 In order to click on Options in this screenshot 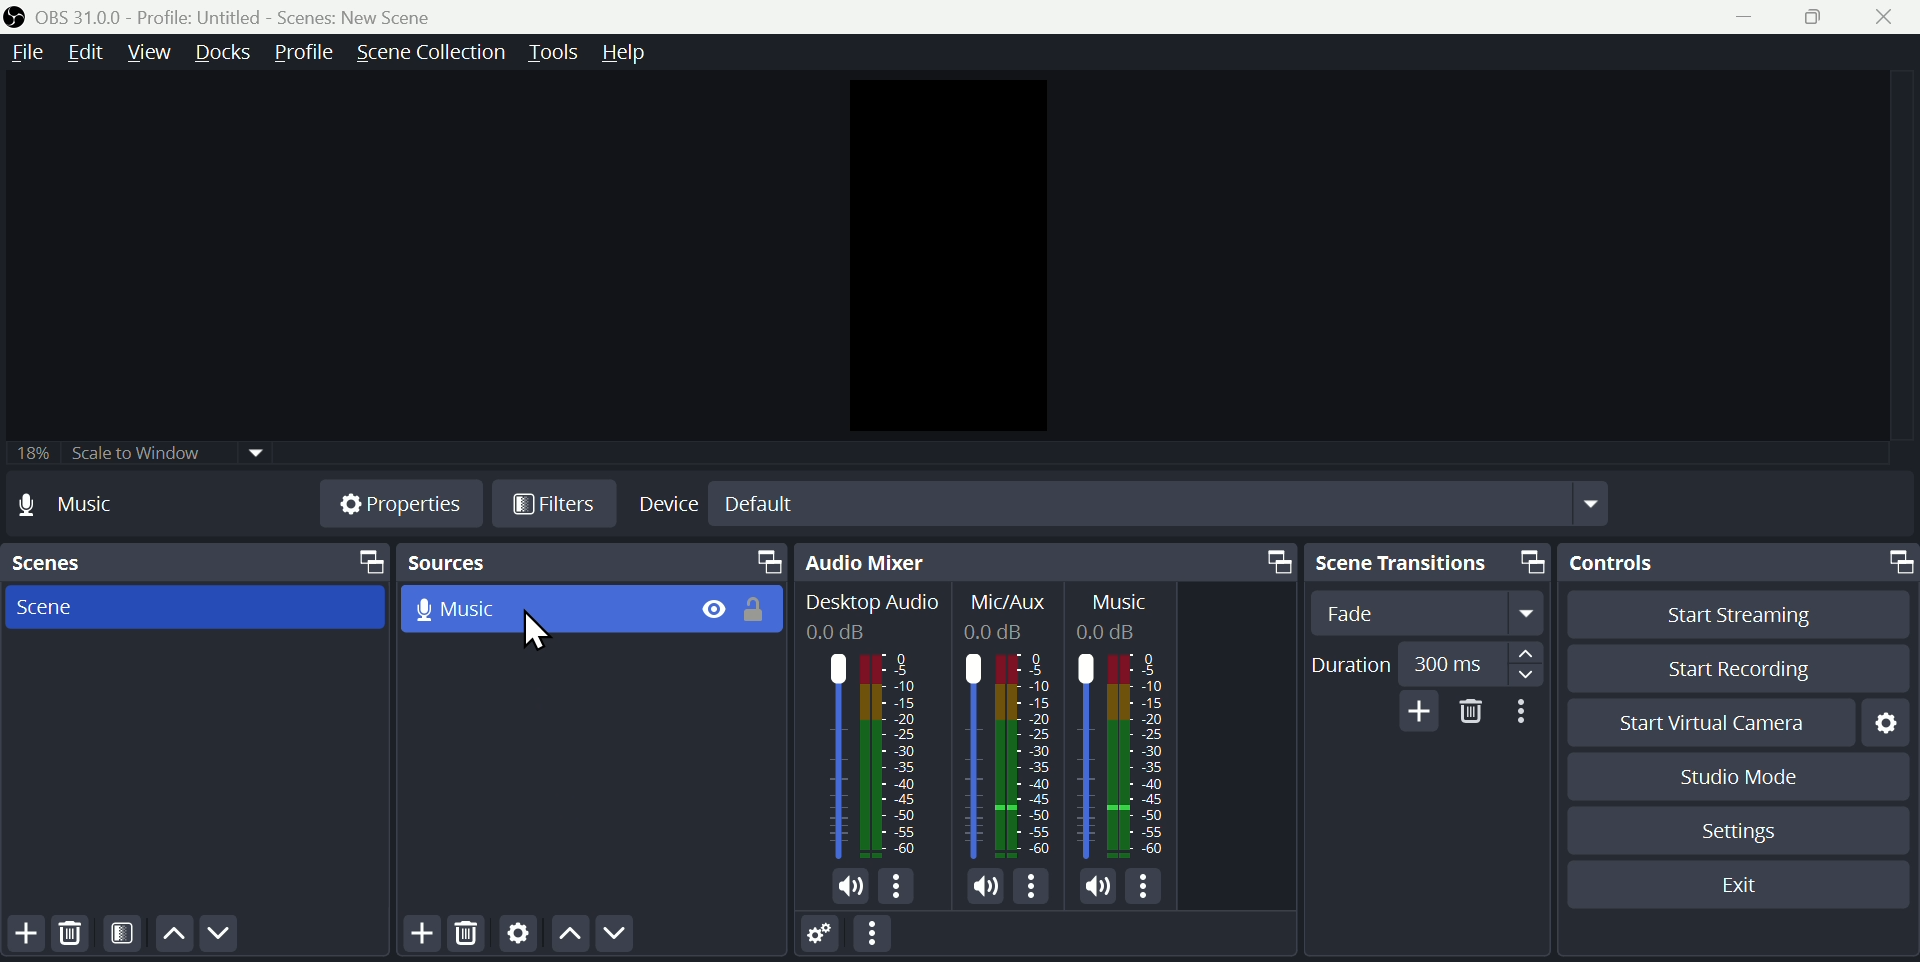, I will do `click(1032, 887)`.